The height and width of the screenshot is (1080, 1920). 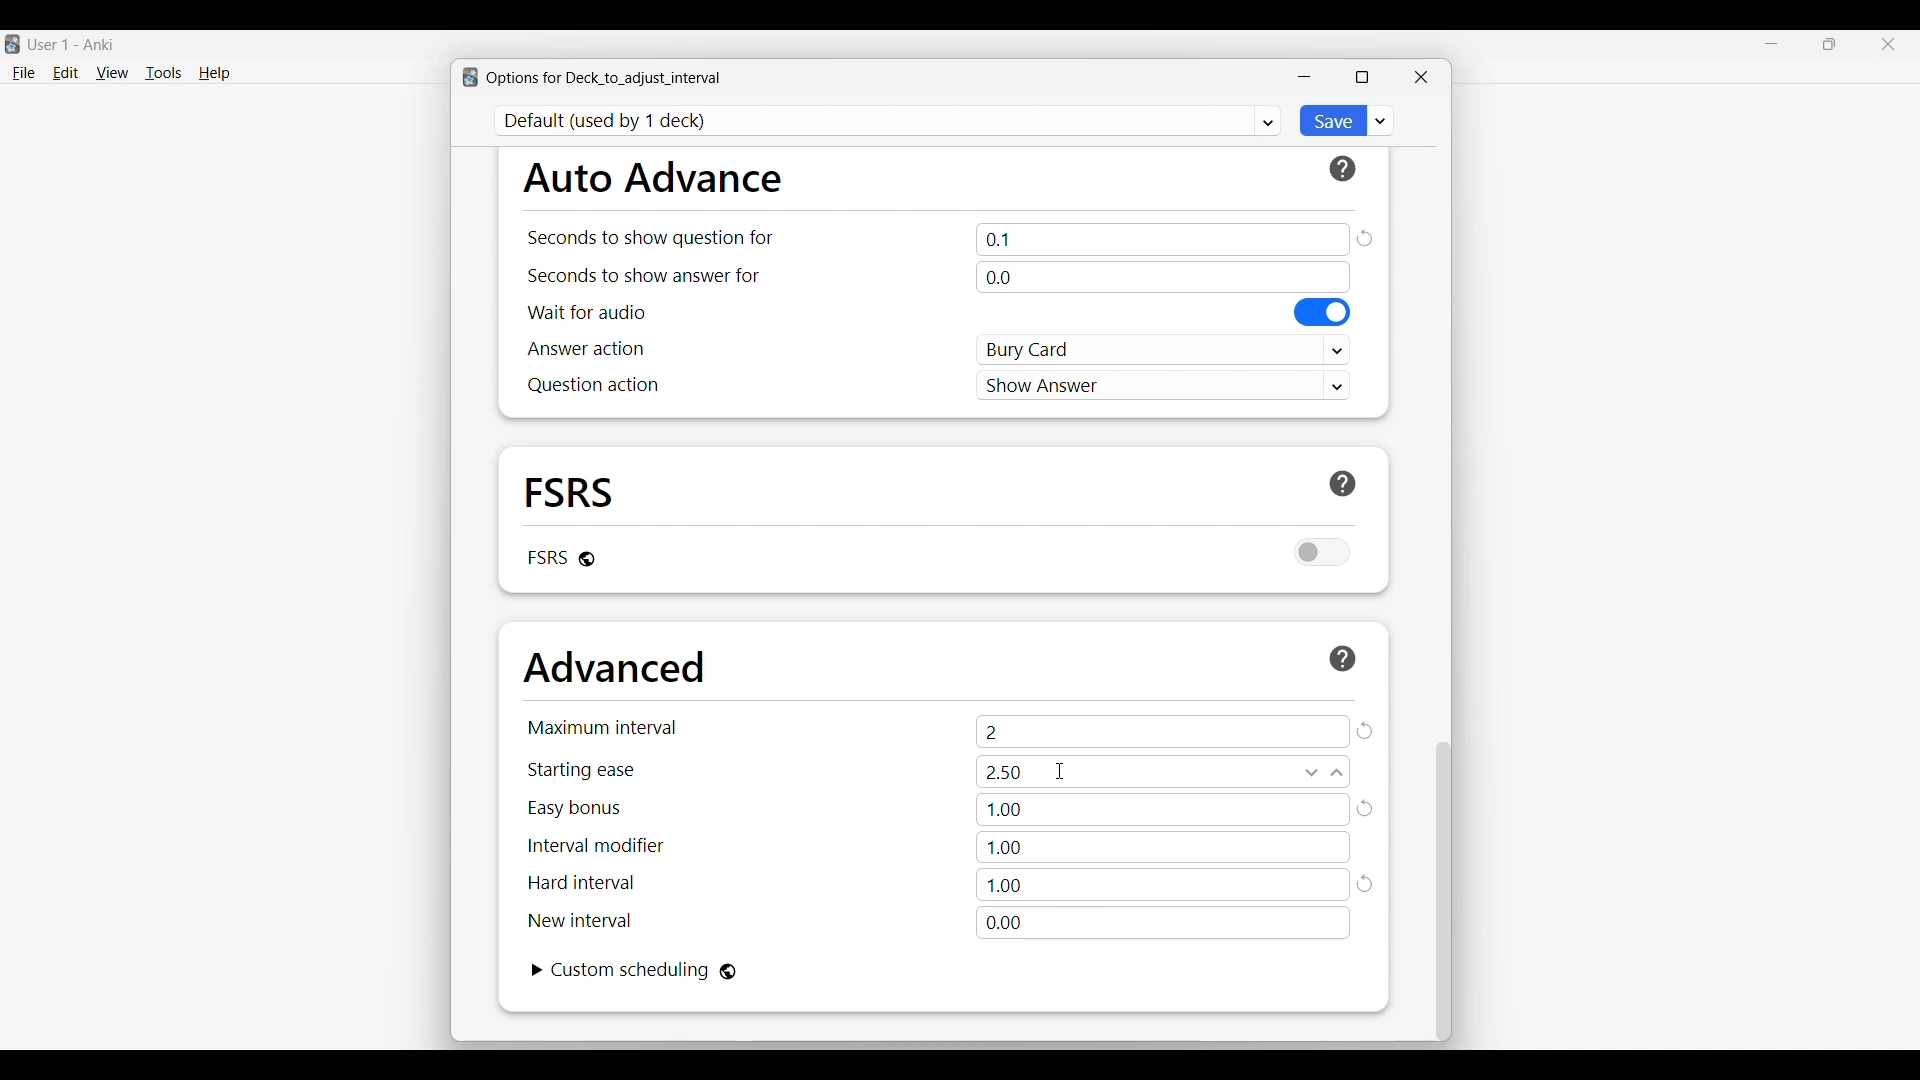 I want to click on 0.00, so click(x=1163, y=923).